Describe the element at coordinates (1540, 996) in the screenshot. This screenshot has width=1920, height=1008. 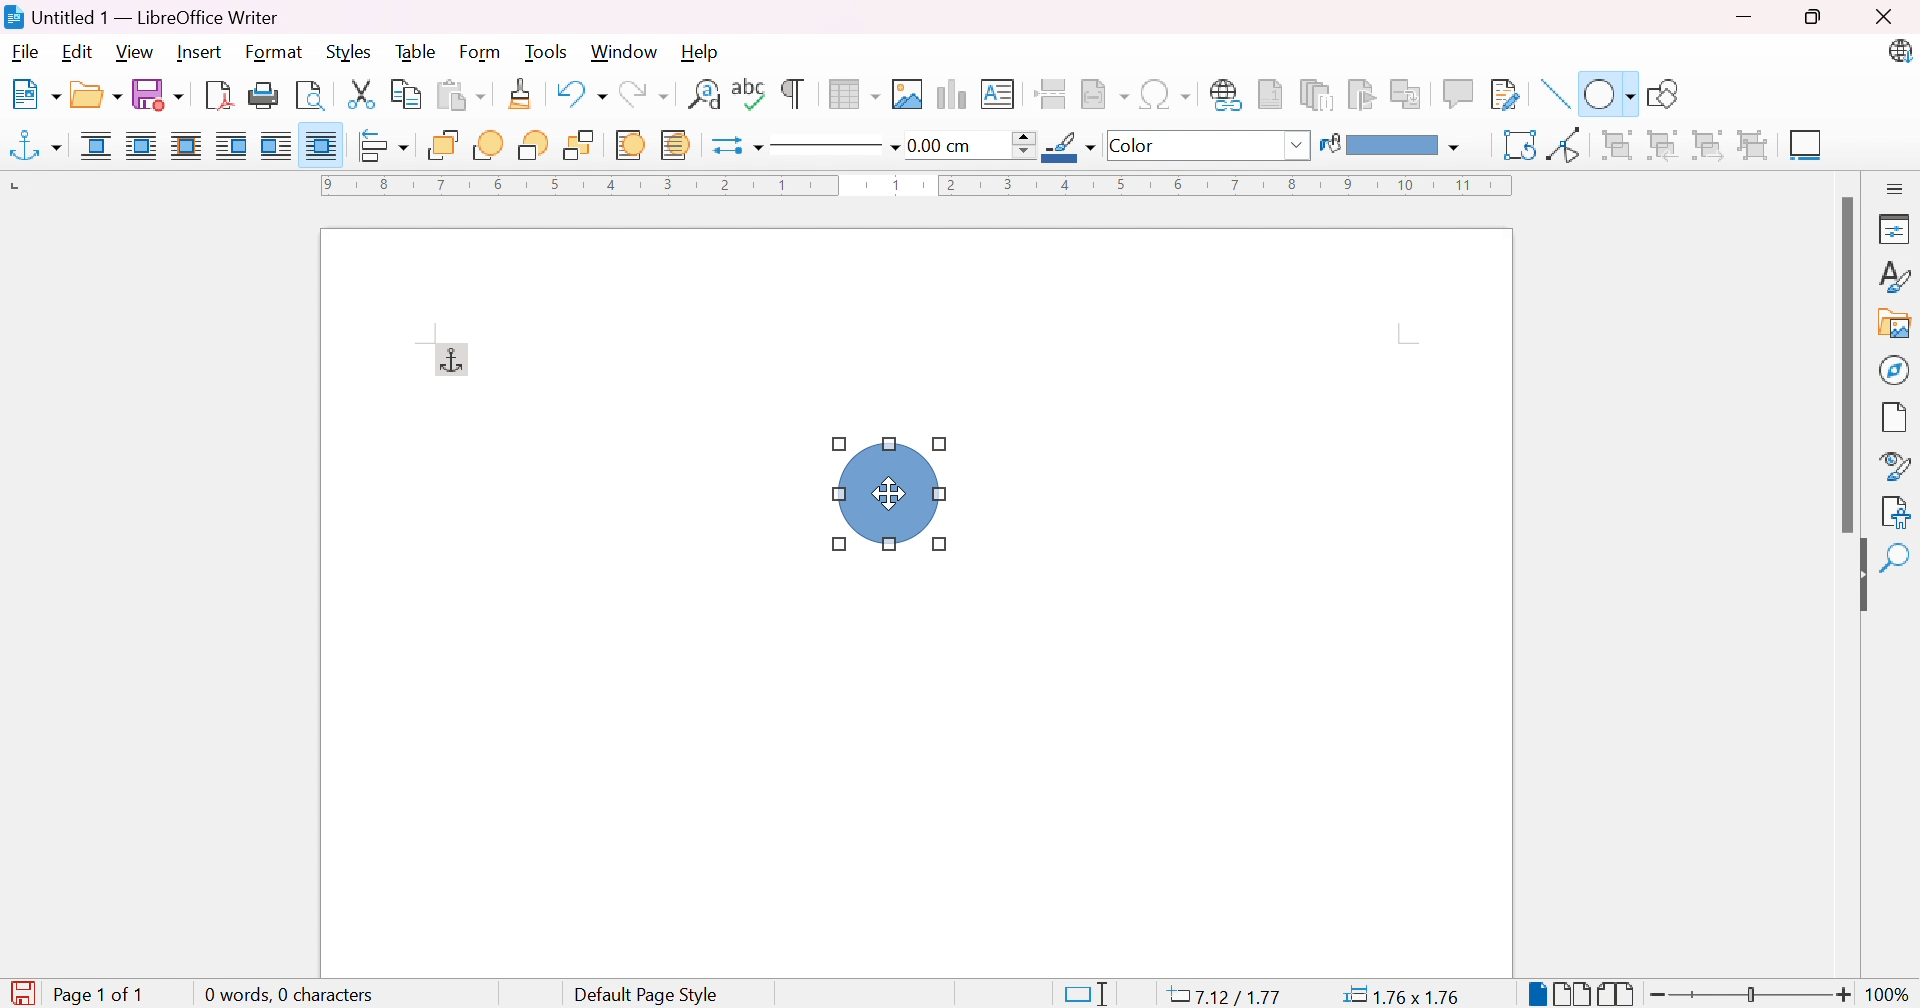
I see `Single-page view` at that location.